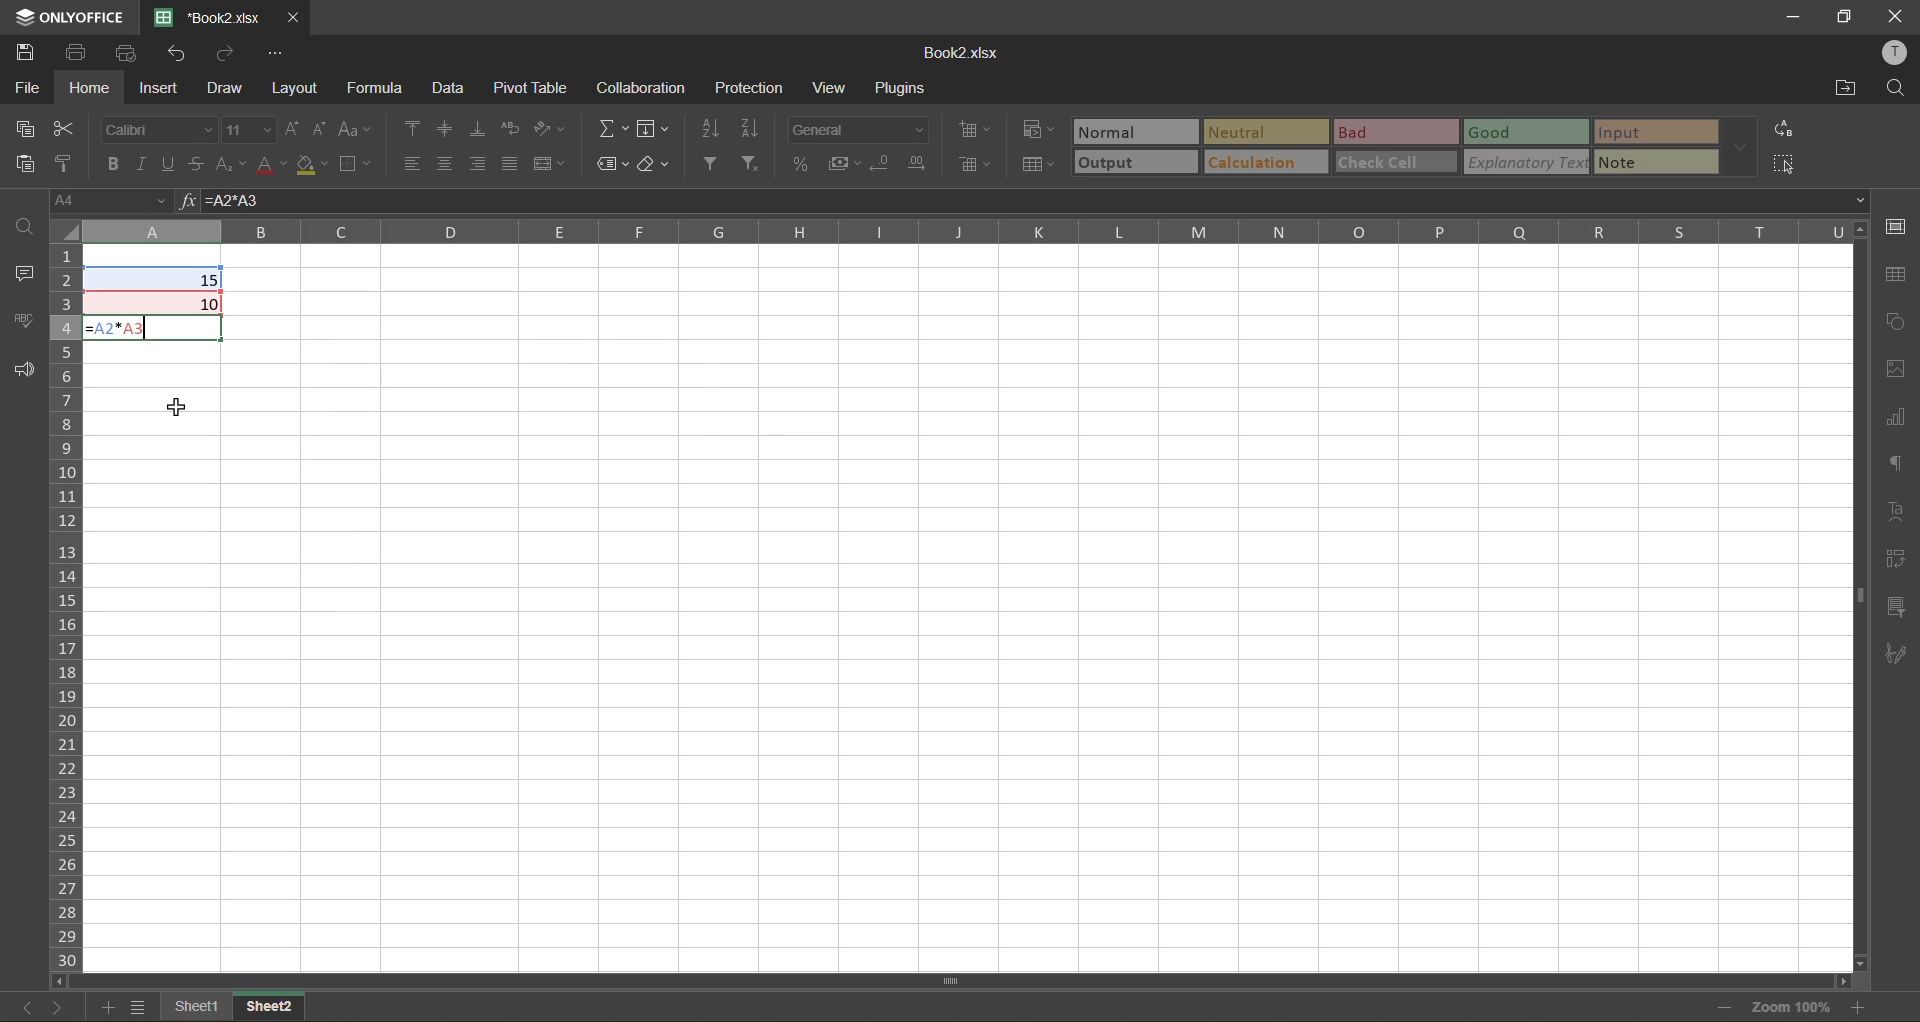 This screenshot has height=1022, width=1920. What do you see at coordinates (1896, 86) in the screenshot?
I see `find` at bounding box center [1896, 86].